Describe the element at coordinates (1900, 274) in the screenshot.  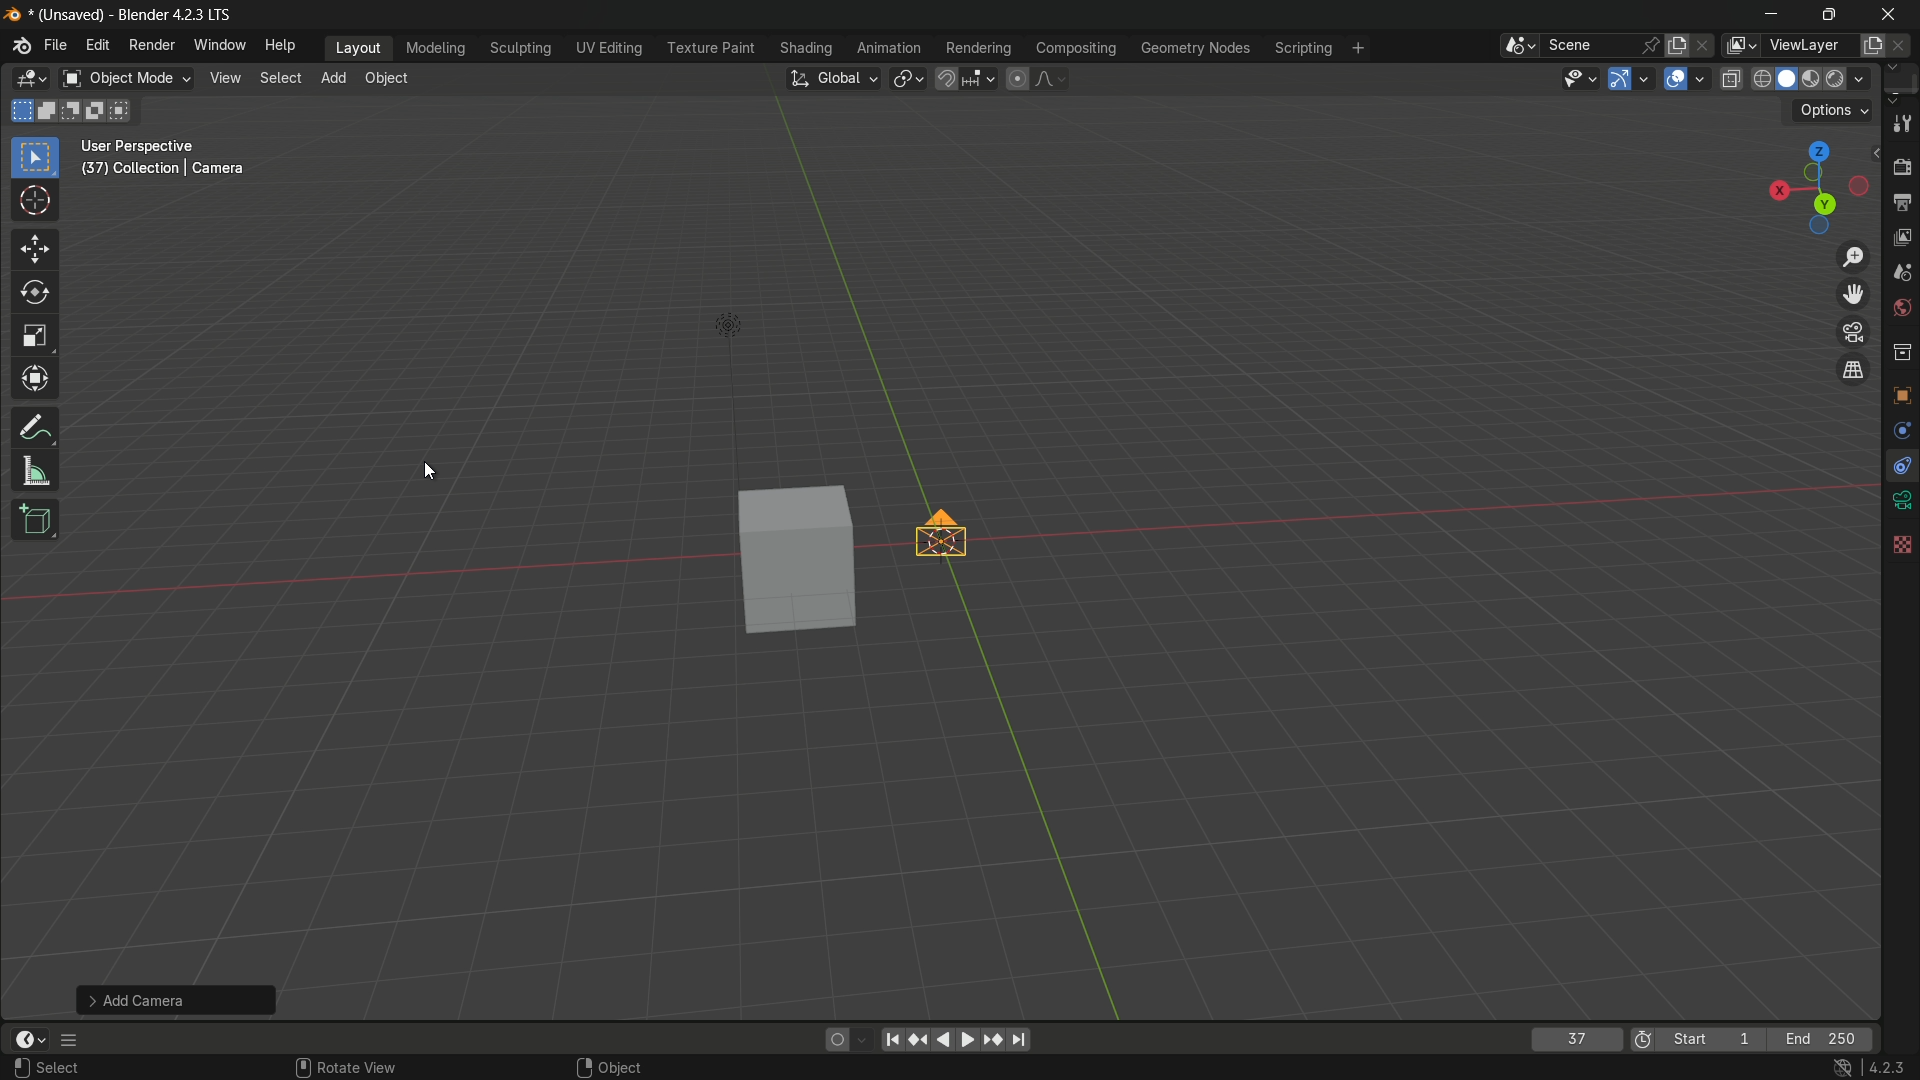
I see `scene` at that location.